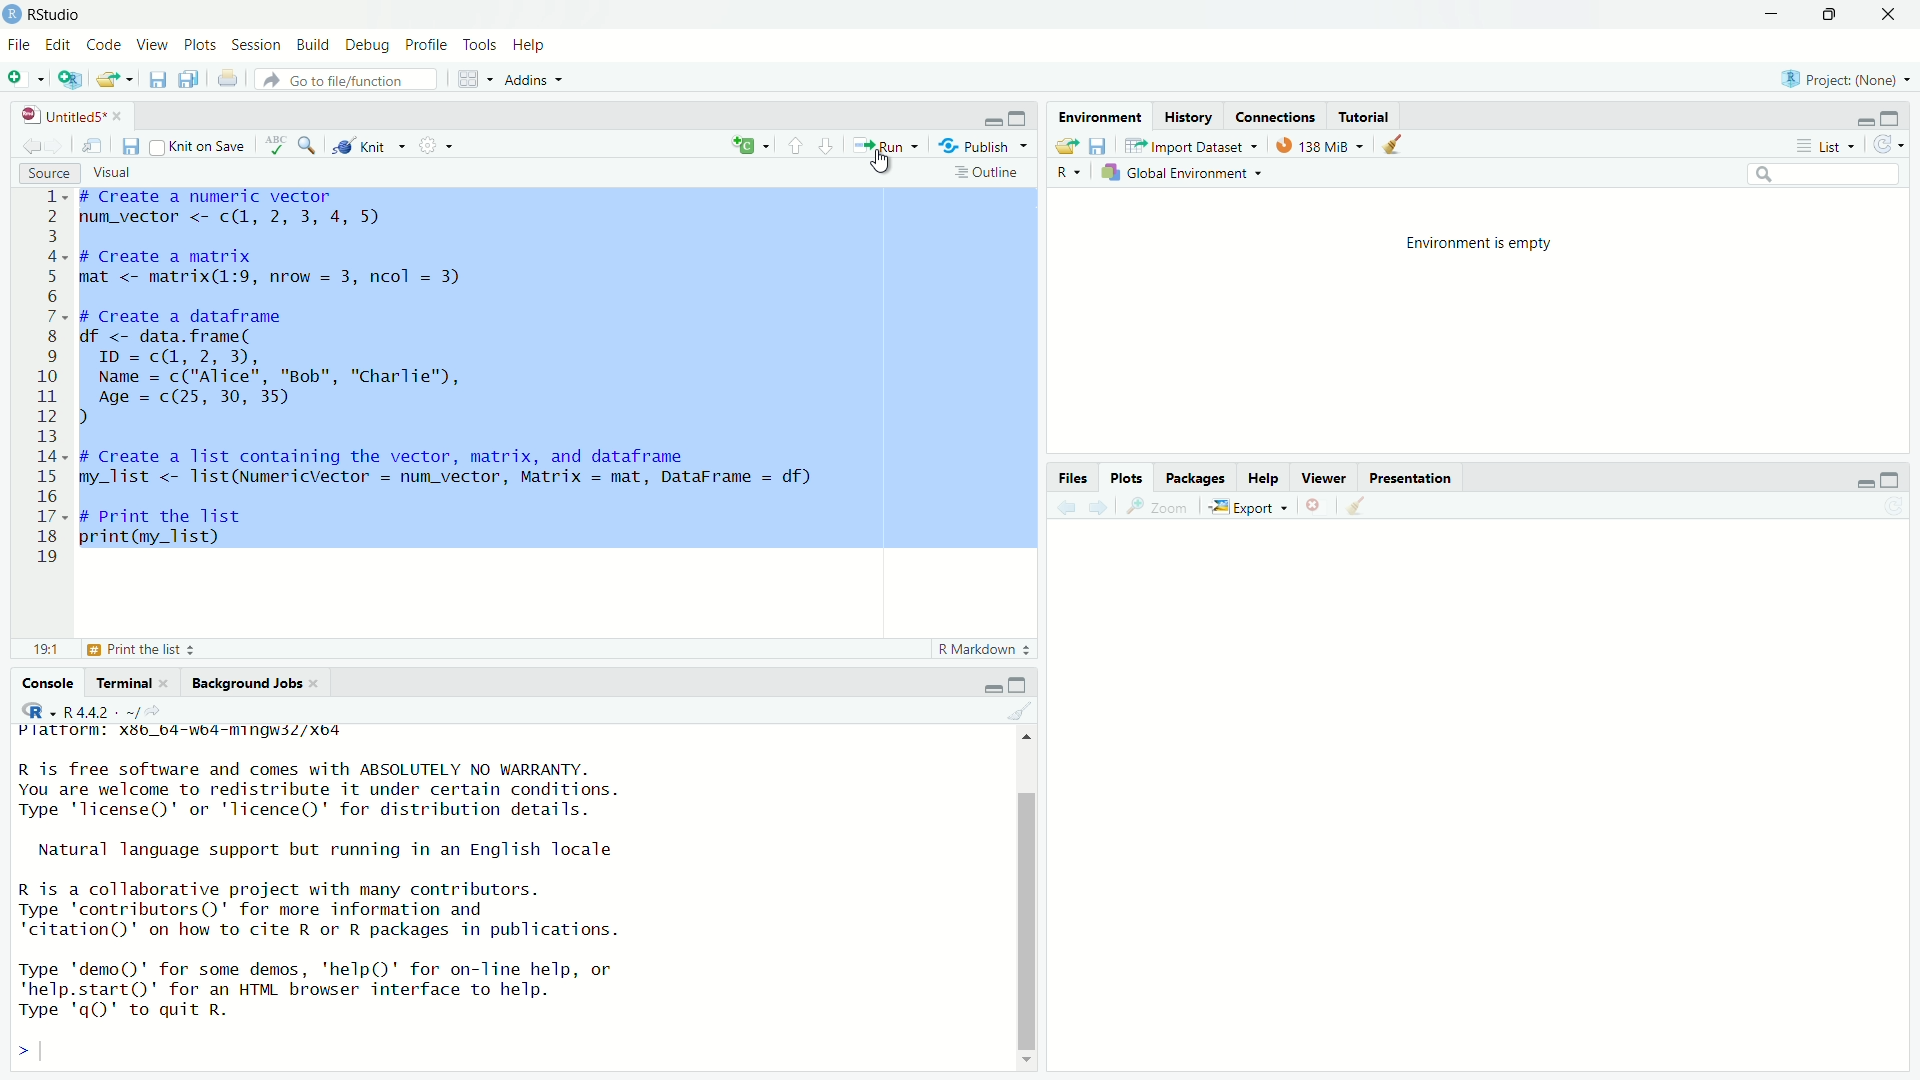  Describe the element at coordinates (131, 147) in the screenshot. I see `save` at that location.